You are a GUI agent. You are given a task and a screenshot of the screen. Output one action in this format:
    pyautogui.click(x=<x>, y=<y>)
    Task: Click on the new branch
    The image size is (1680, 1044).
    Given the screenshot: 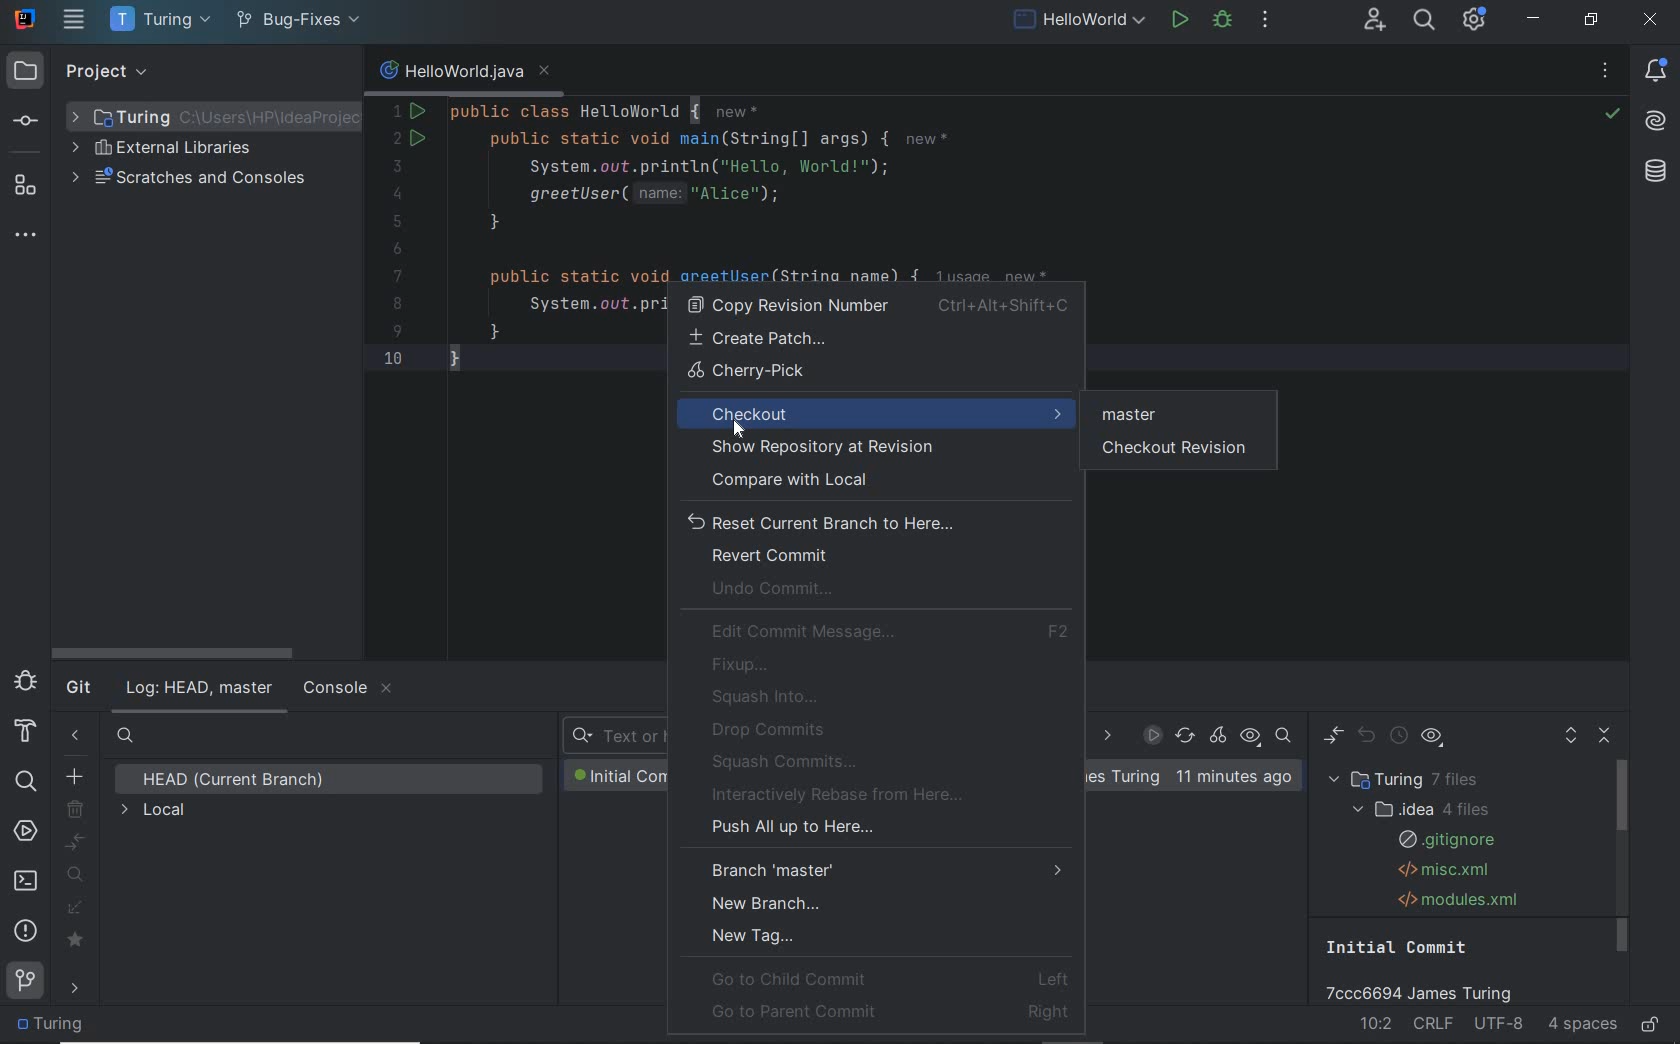 What is the action you would take?
    pyautogui.click(x=768, y=902)
    